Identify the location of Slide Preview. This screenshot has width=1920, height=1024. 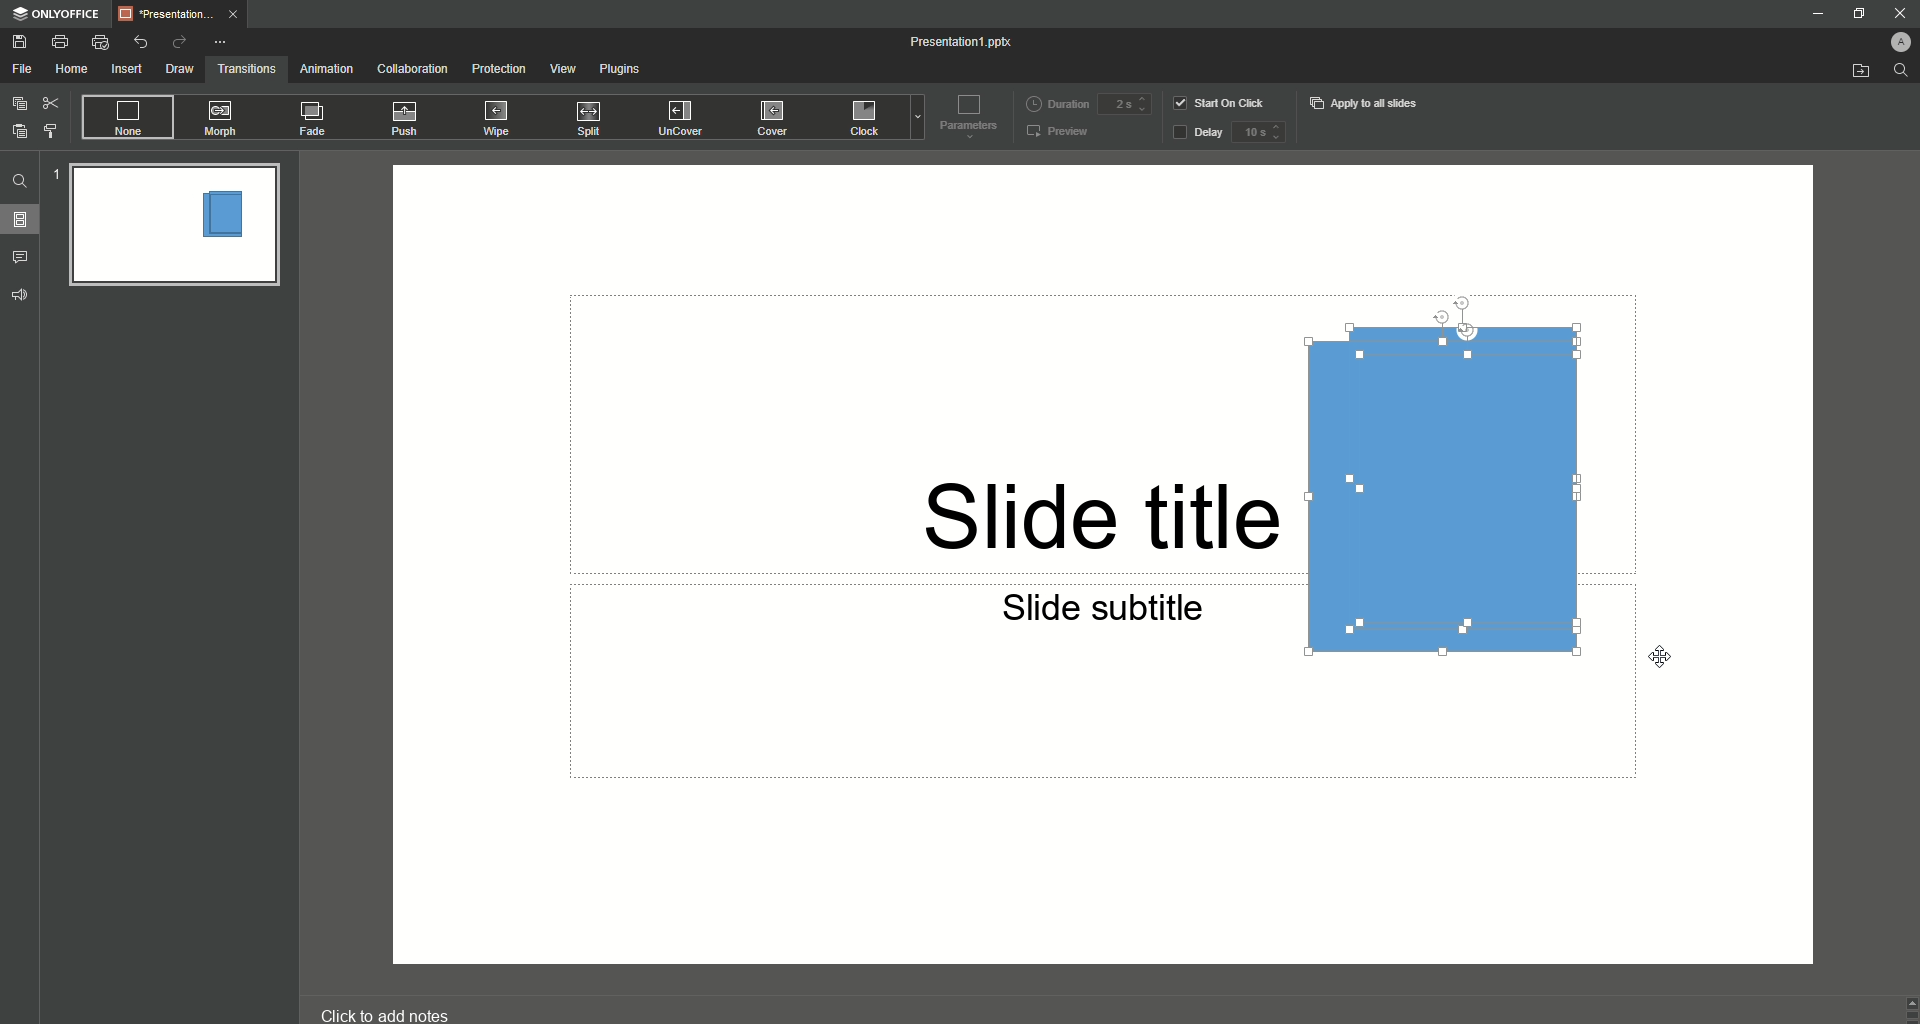
(174, 227).